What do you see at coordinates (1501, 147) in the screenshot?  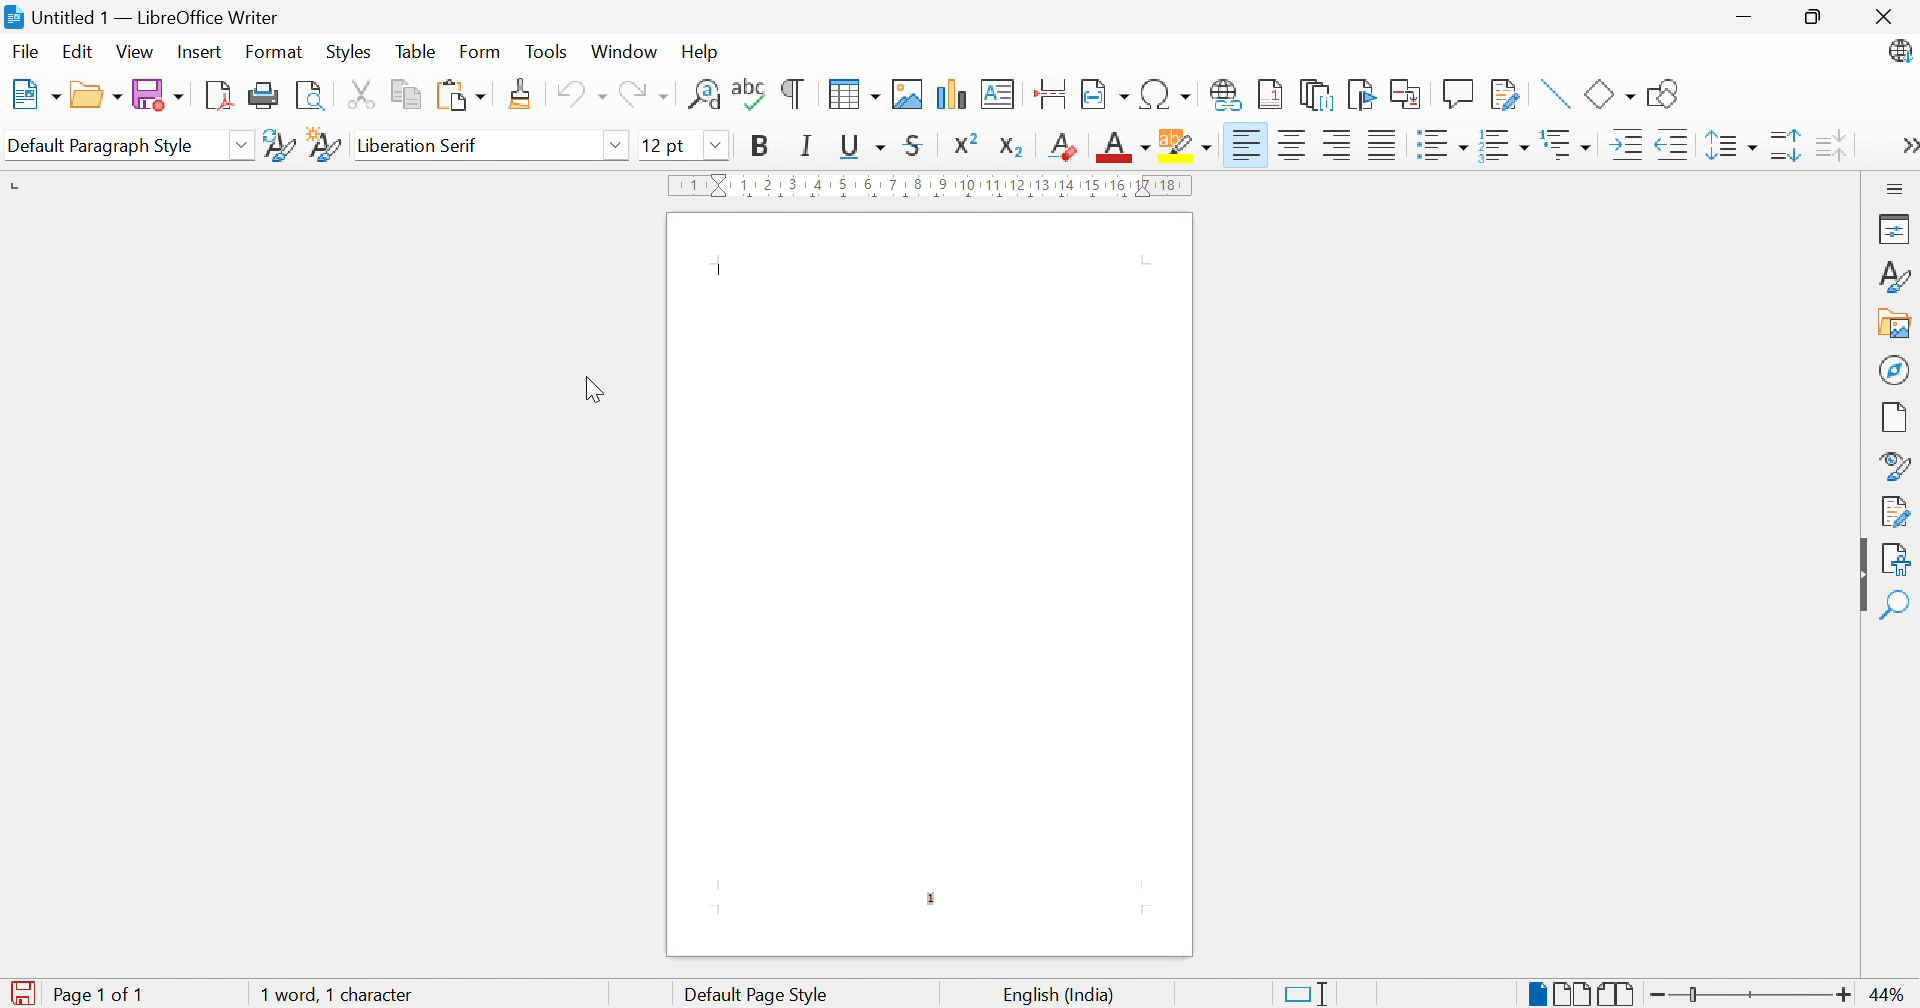 I see `Toggle ordered list` at bounding box center [1501, 147].